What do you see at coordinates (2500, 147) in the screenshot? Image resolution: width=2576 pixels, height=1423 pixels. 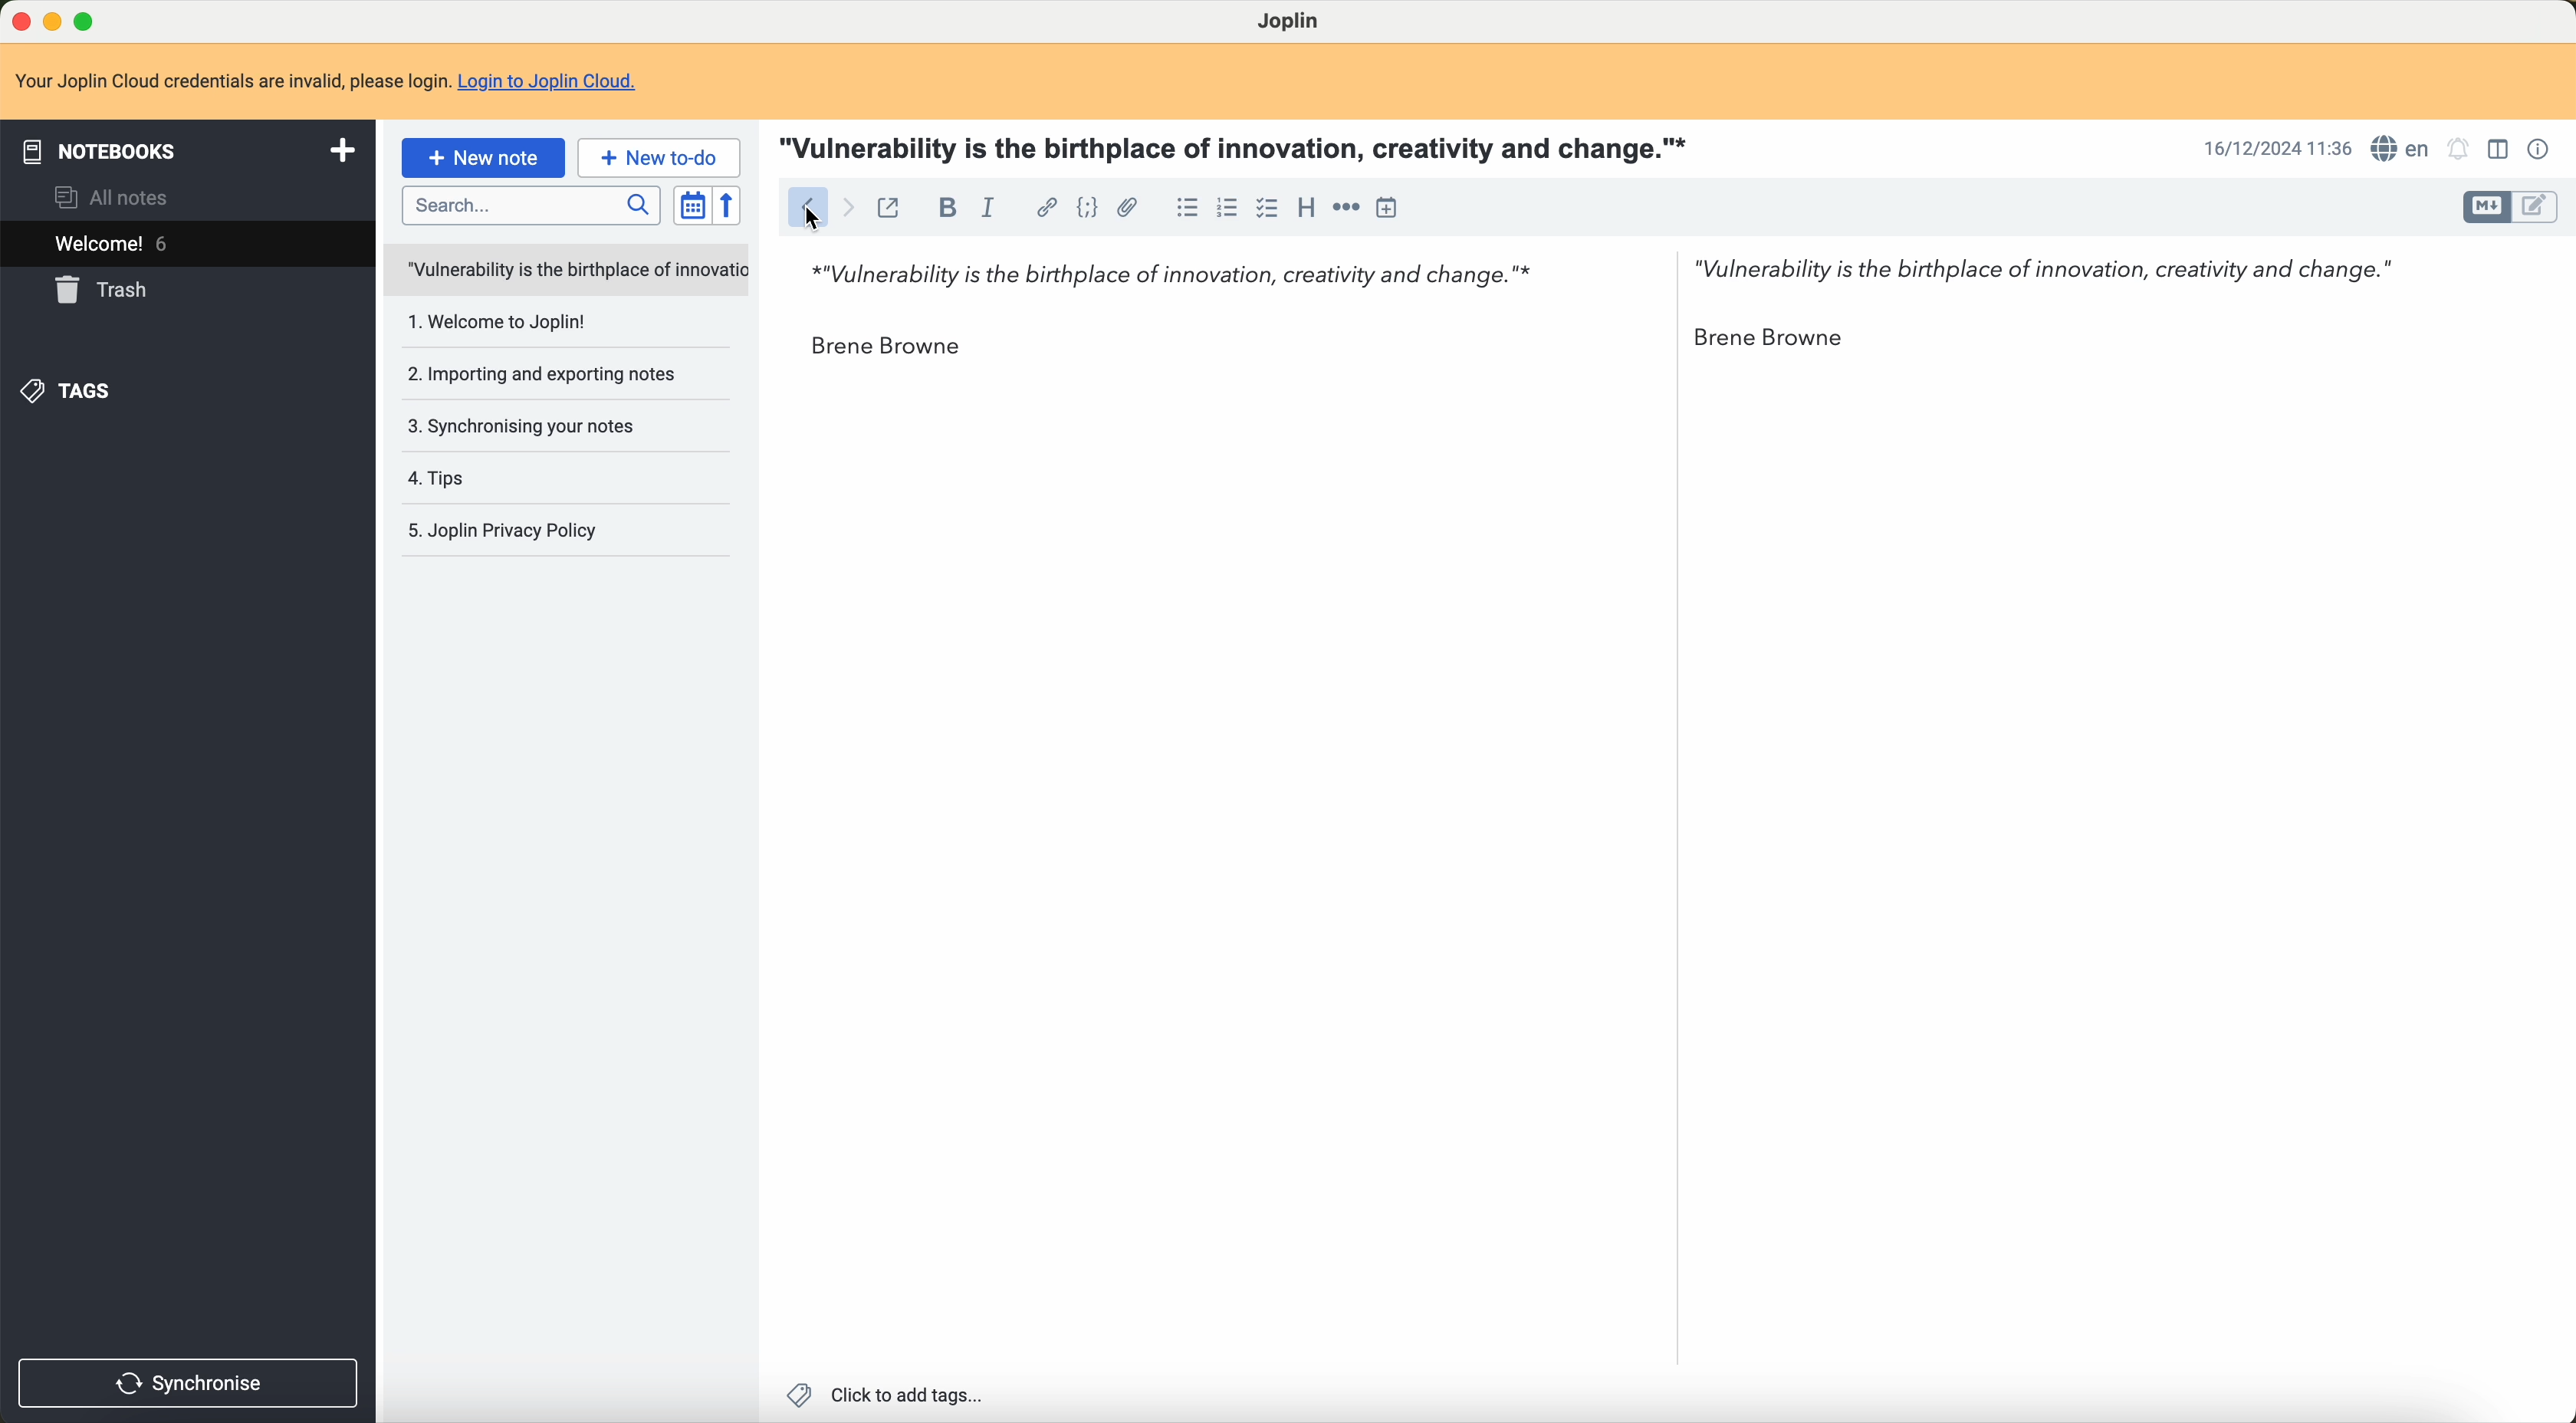 I see `toggle editor layout` at bounding box center [2500, 147].